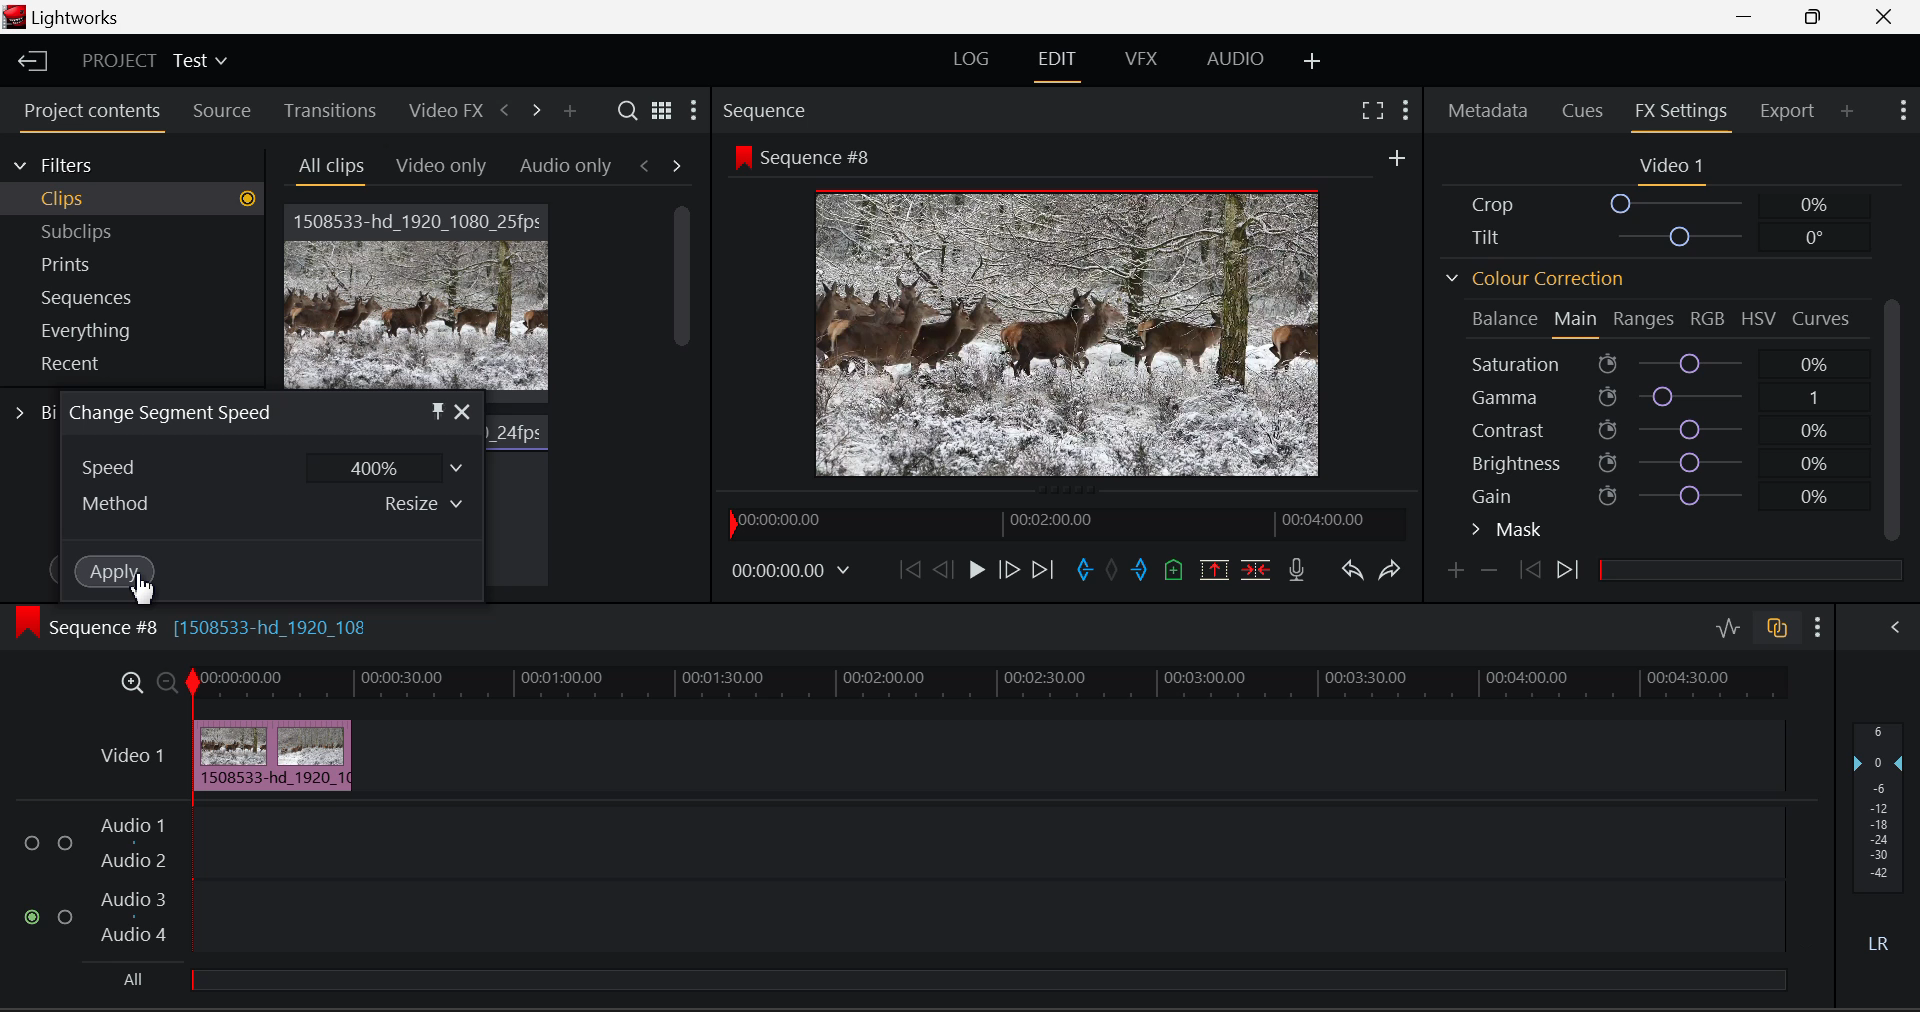 Image resolution: width=1920 pixels, height=1012 pixels. I want to click on Audio only, so click(565, 167).